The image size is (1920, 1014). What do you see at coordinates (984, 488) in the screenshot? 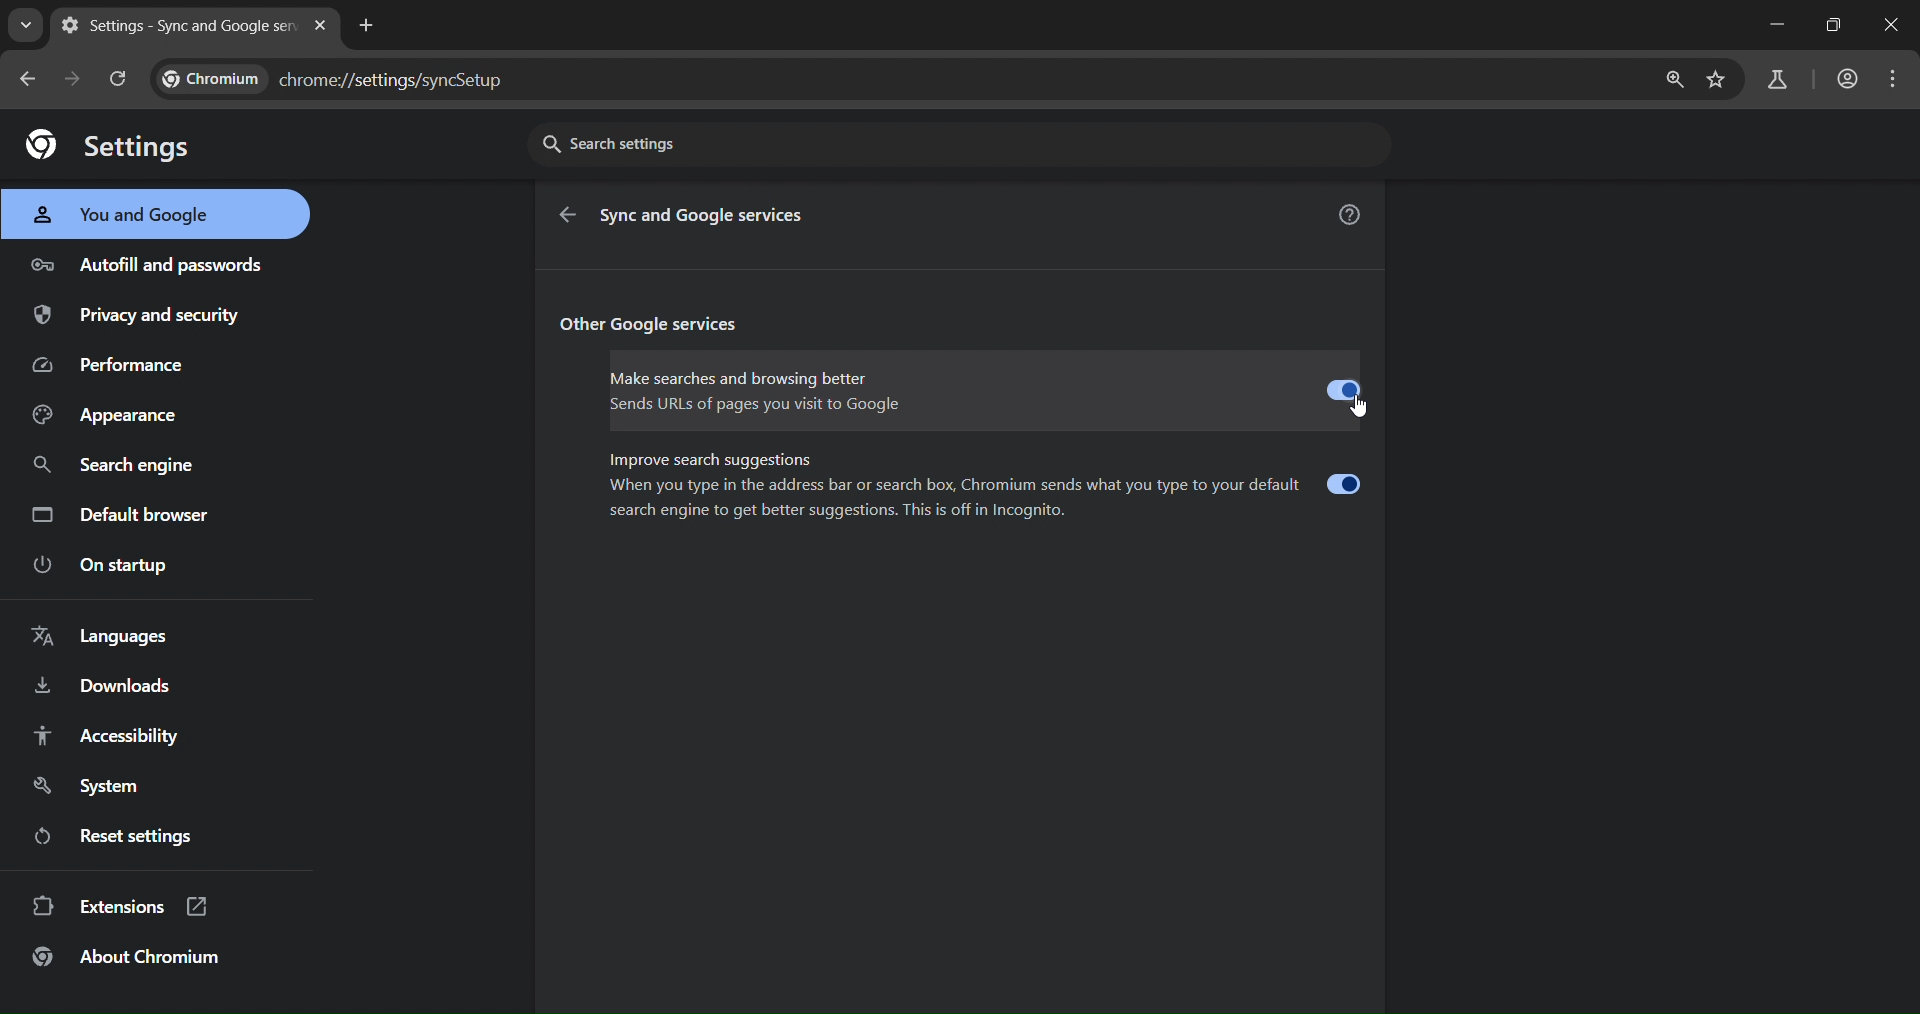
I see `Improve search suggestions
When you type in the address bar or search box, Chromium sends what you type to your default
search engine to get better suggestions. This is off in Incognito.` at bounding box center [984, 488].